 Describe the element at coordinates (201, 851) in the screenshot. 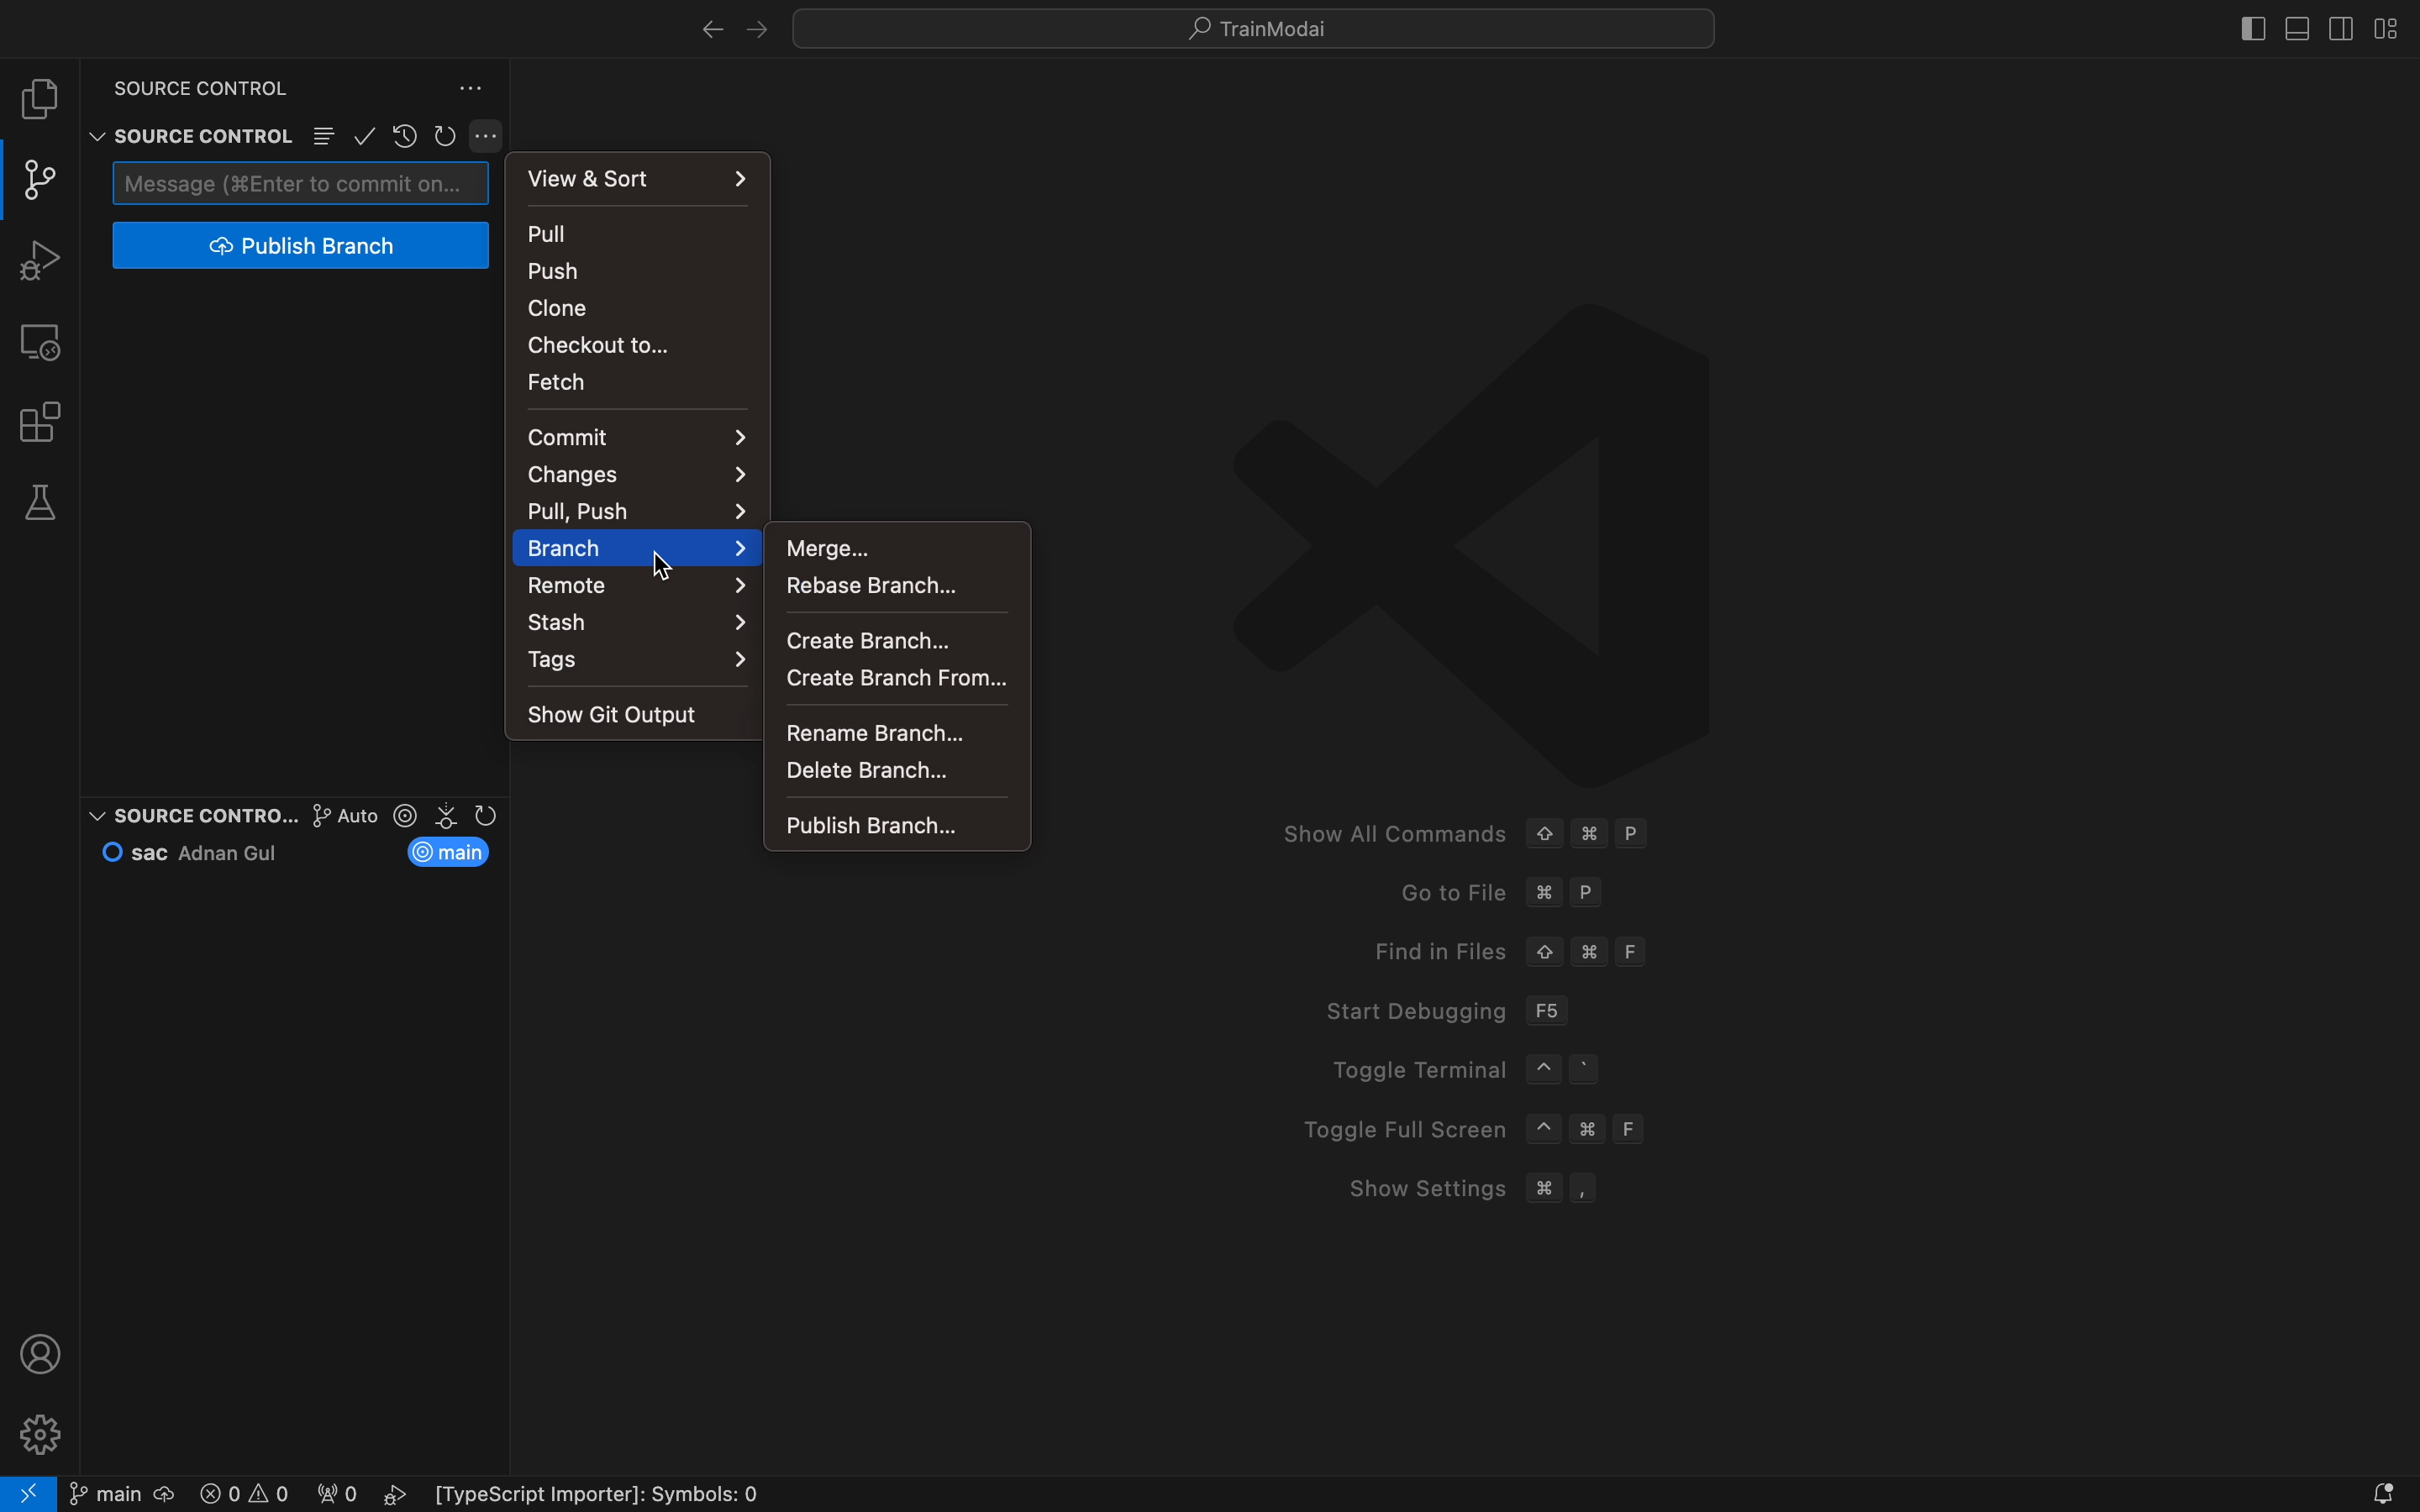

I see `commit and author name` at that location.